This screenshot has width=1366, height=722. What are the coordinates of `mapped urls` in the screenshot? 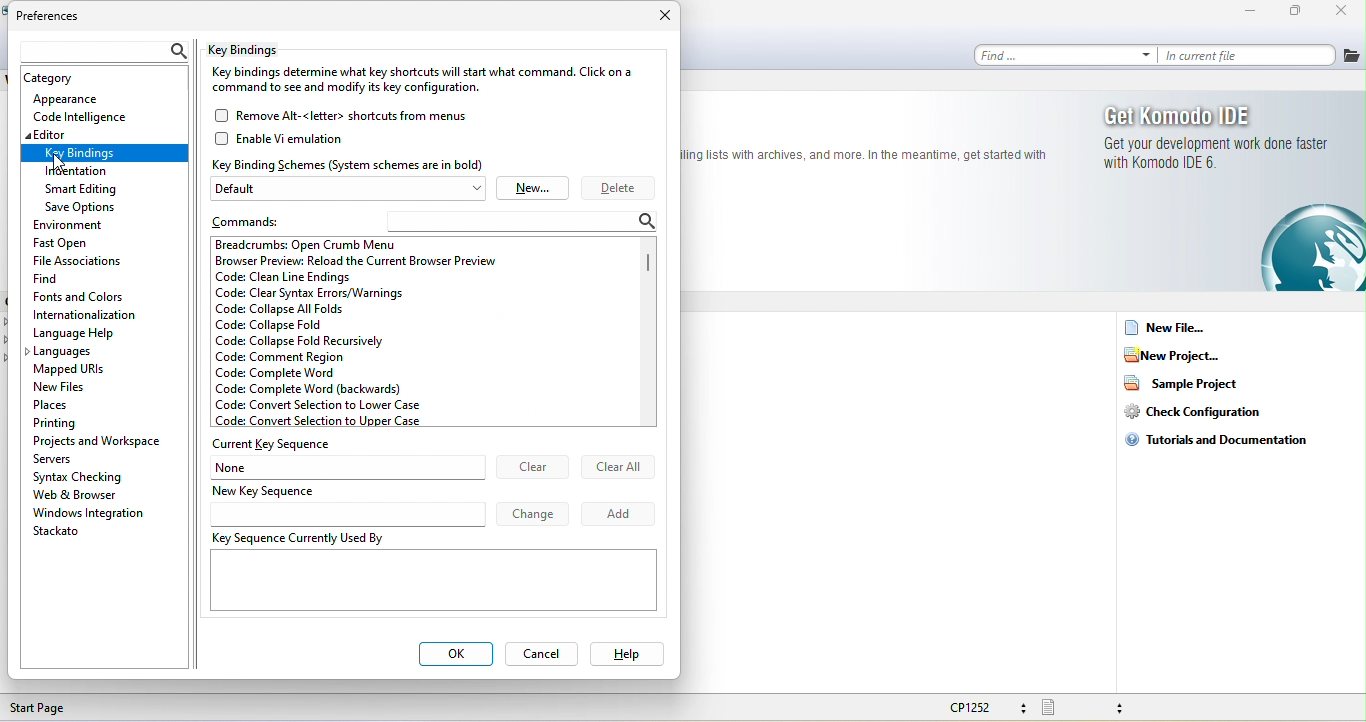 It's located at (74, 370).